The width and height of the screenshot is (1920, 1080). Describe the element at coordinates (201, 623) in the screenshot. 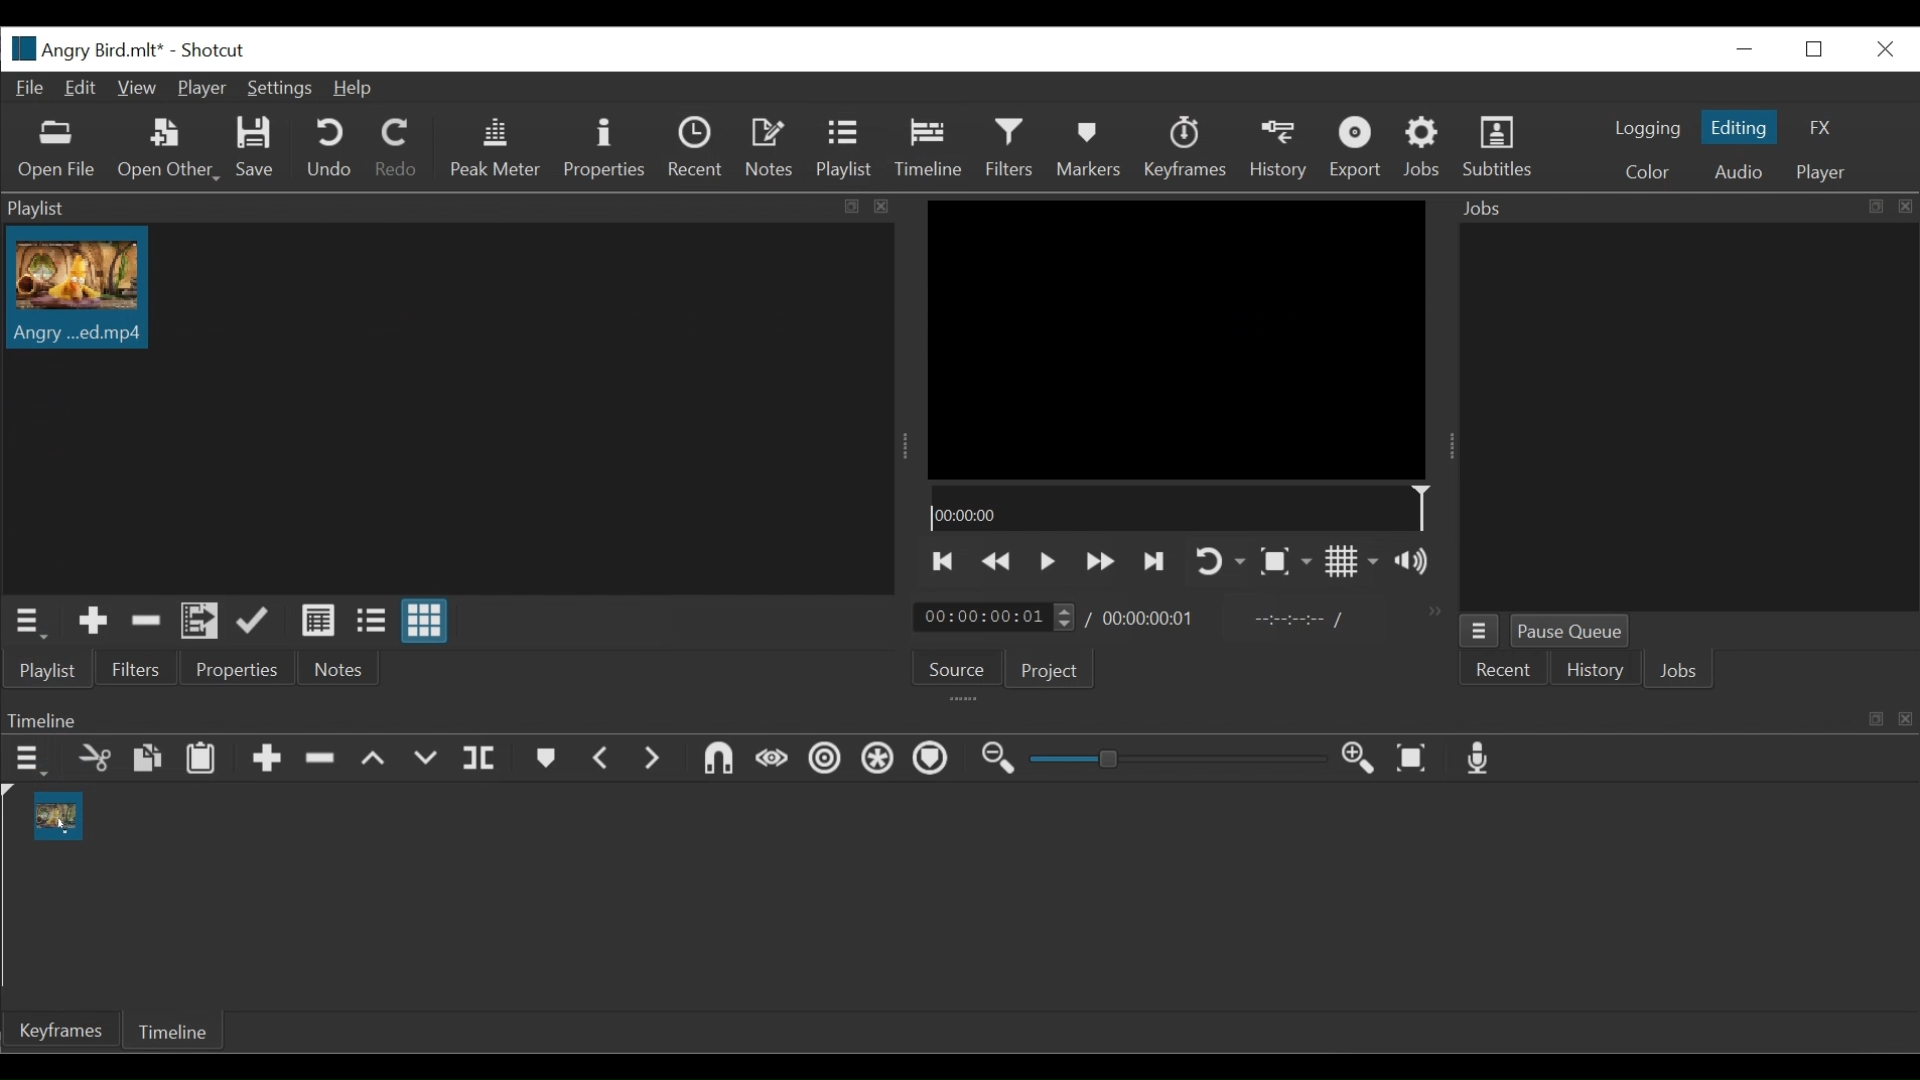

I see `Add files to the playlist` at that location.